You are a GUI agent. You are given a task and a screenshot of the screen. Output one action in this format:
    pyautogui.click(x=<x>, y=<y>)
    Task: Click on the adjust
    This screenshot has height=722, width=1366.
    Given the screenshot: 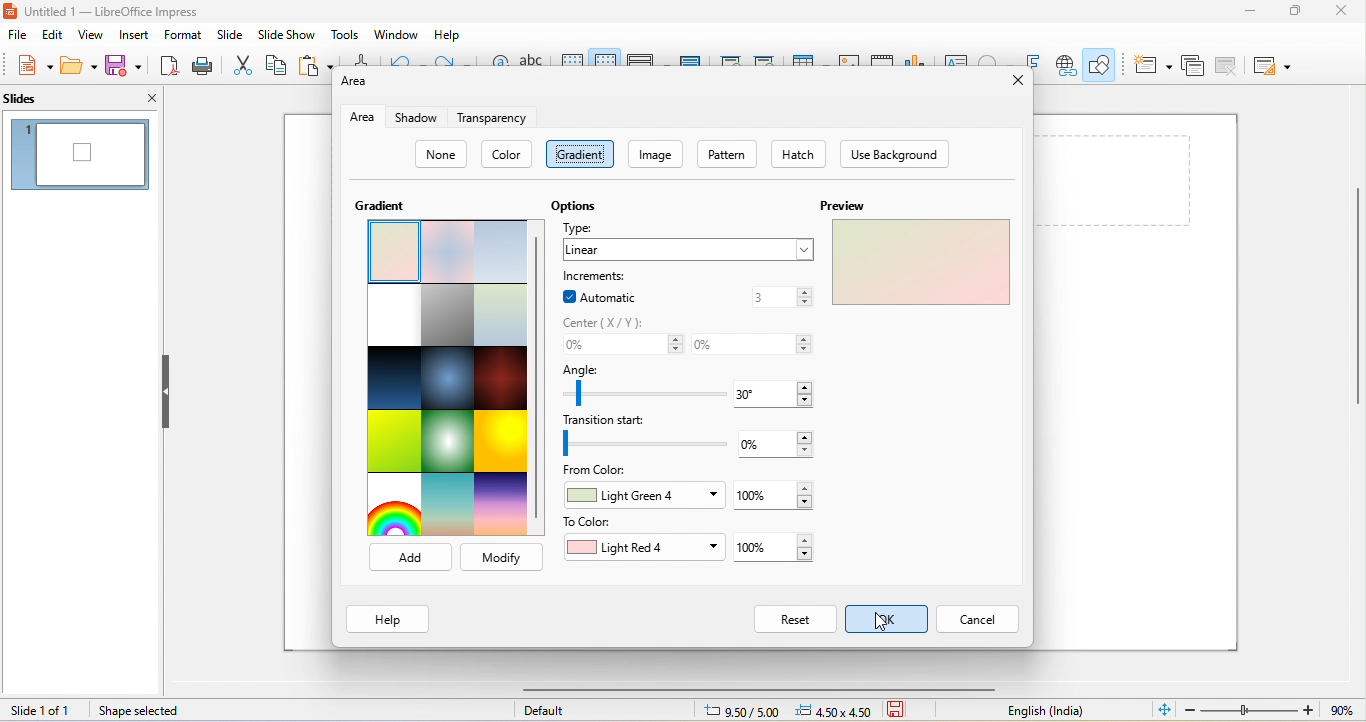 What is the action you would take?
    pyautogui.click(x=808, y=343)
    